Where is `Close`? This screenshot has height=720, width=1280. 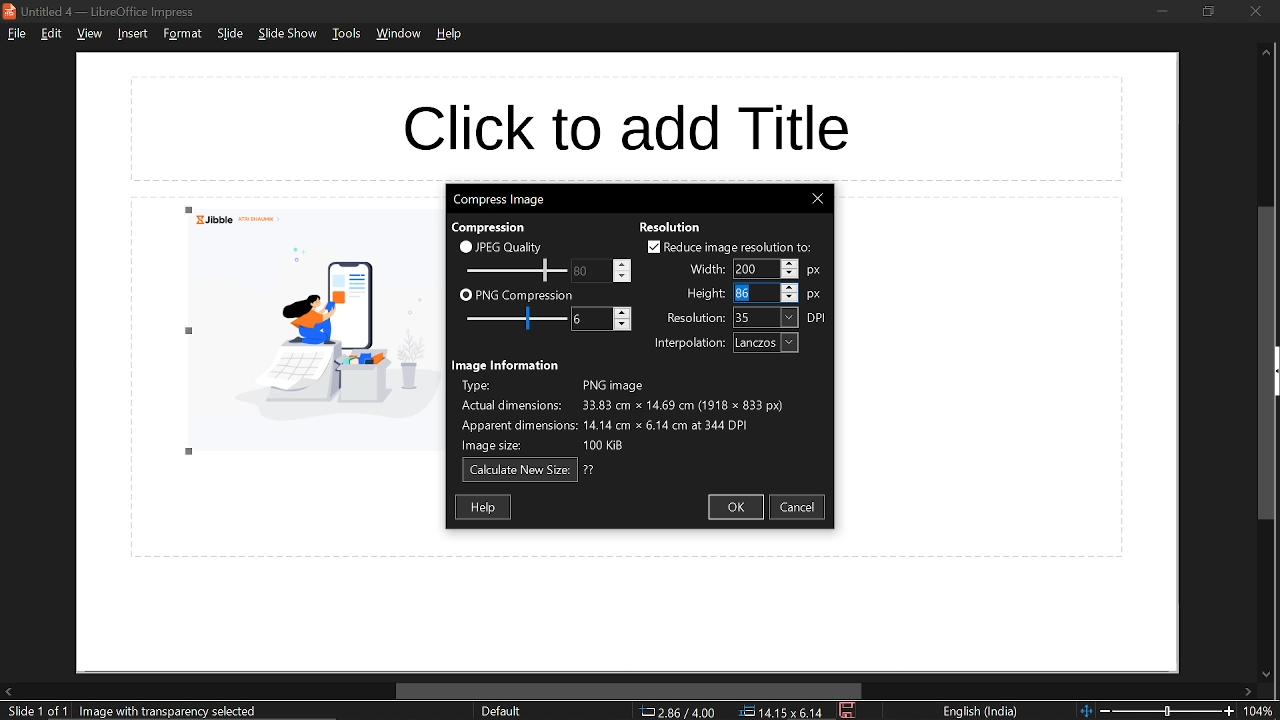
Close is located at coordinates (817, 199).